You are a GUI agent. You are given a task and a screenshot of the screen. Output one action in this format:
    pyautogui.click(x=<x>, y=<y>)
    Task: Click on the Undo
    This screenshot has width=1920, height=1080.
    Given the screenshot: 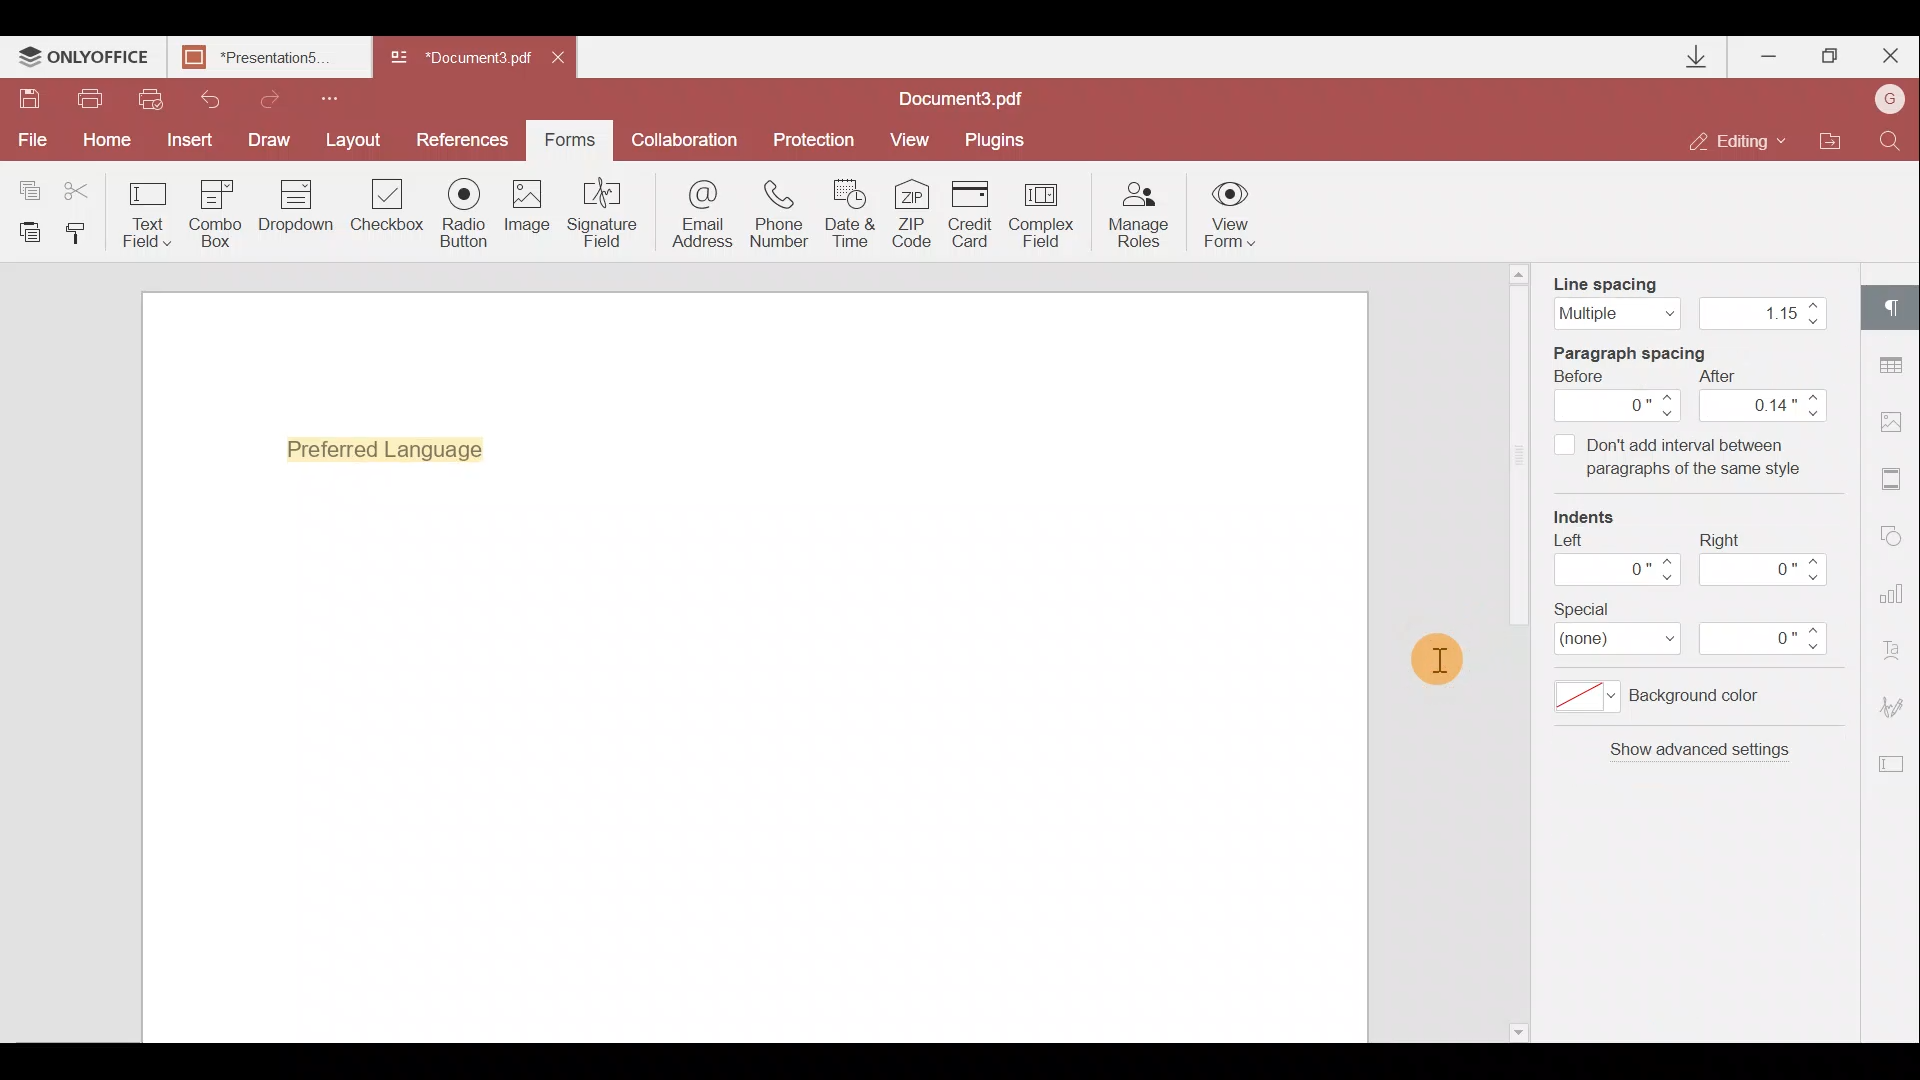 What is the action you would take?
    pyautogui.click(x=202, y=96)
    